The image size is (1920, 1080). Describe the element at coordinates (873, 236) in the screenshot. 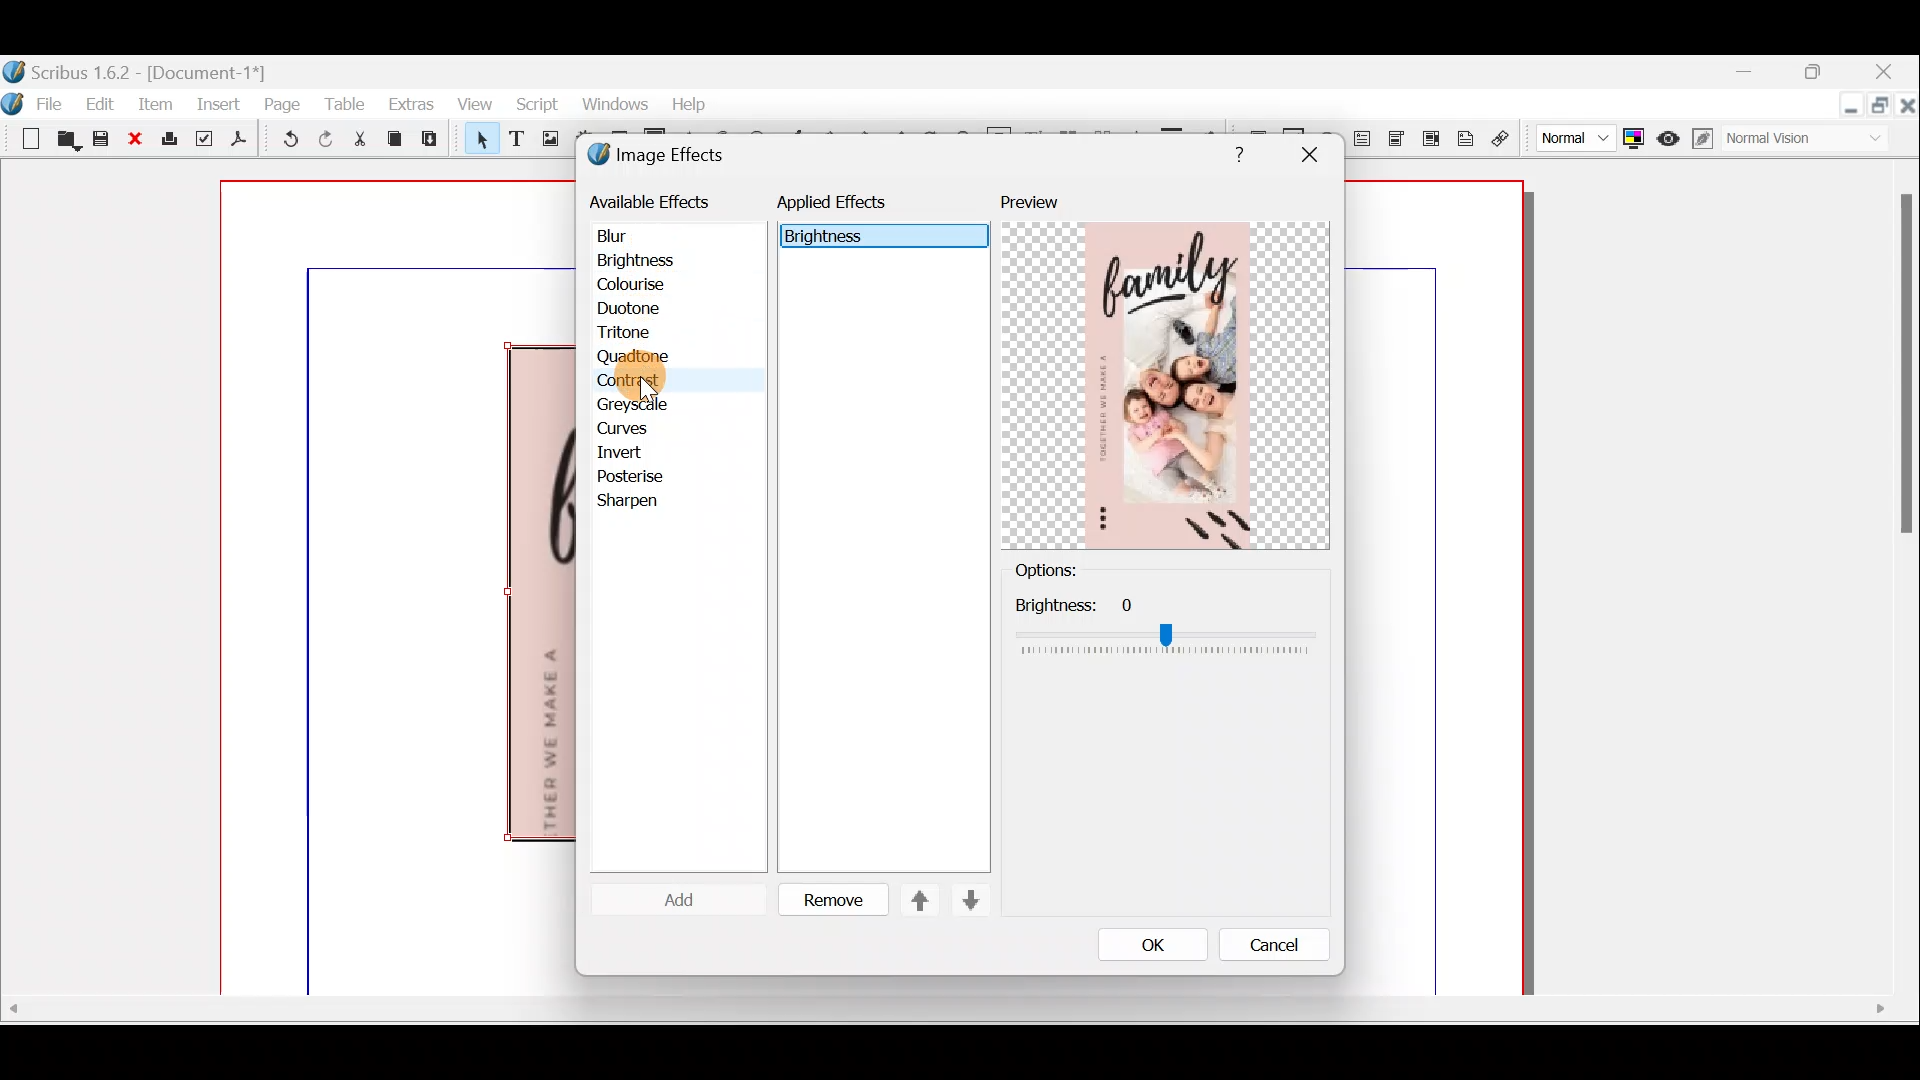

I see `Brightness` at that location.